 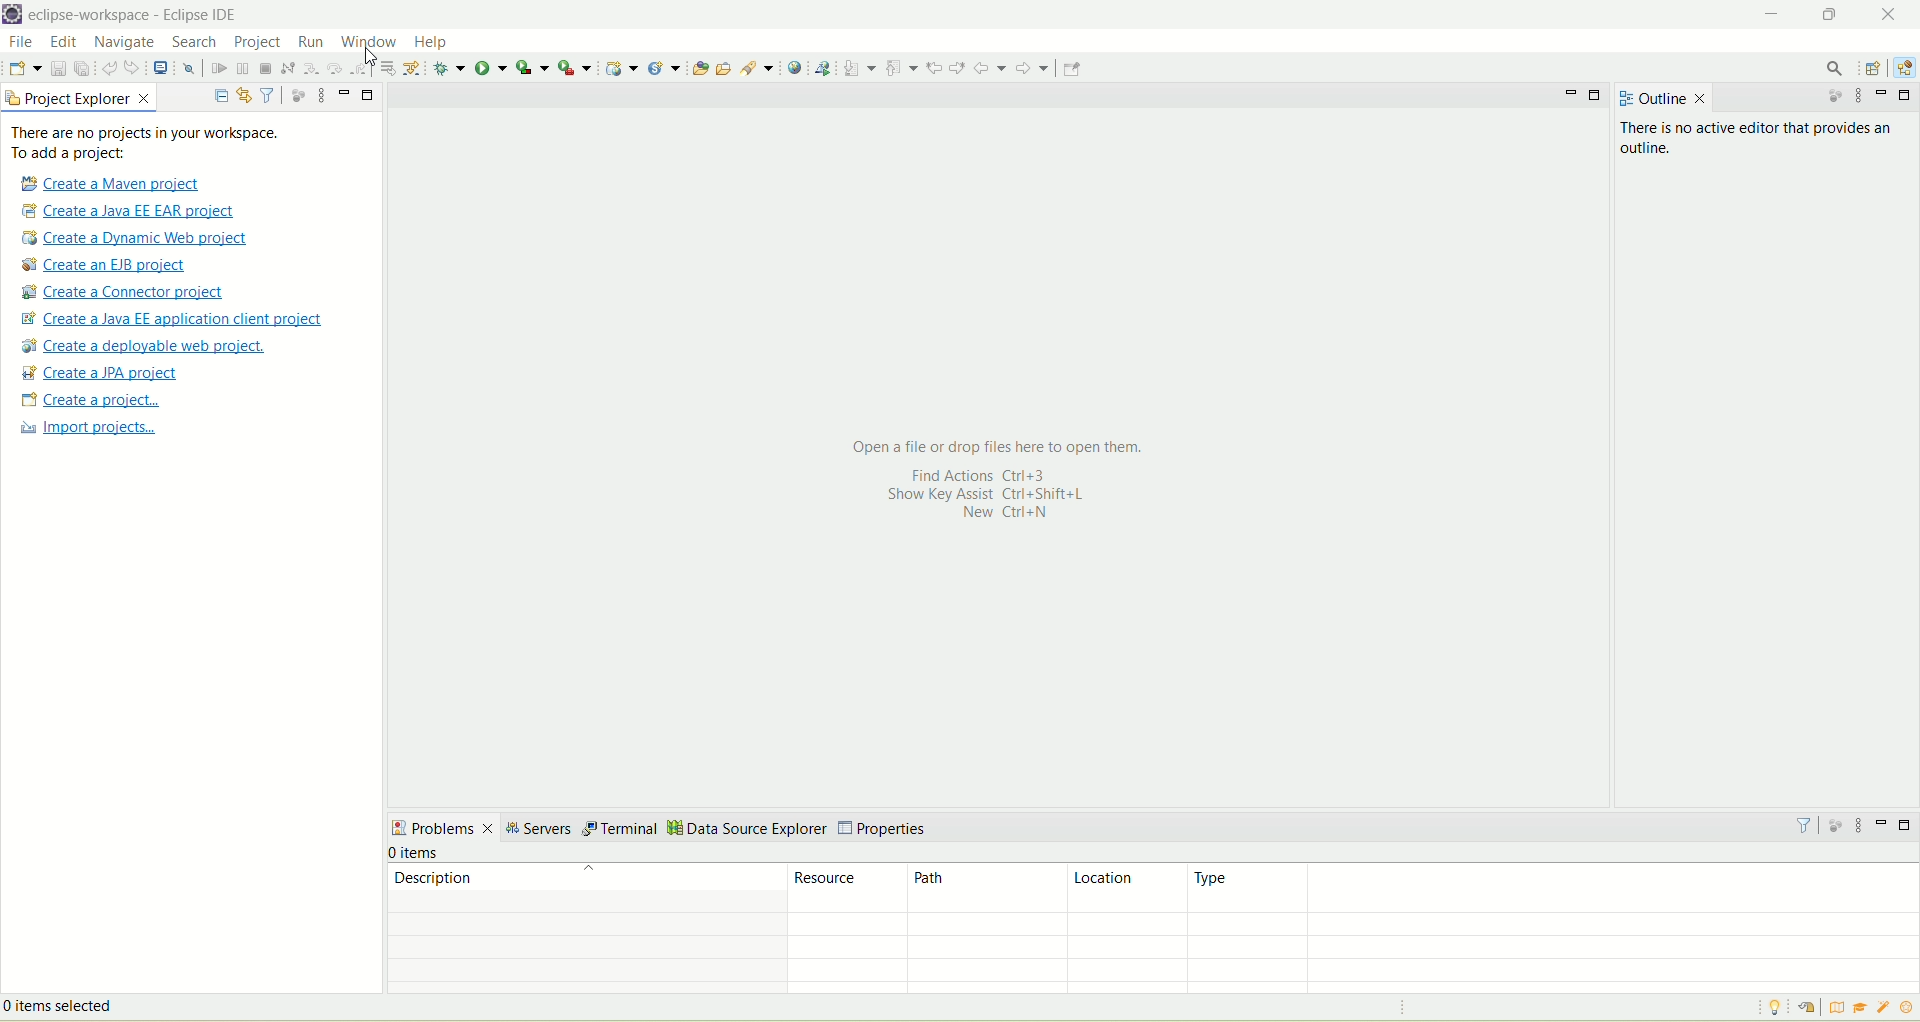 What do you see at coordinates (321, 94) in the screenshot?
I see `view menu` at bounding box center [321, 94].